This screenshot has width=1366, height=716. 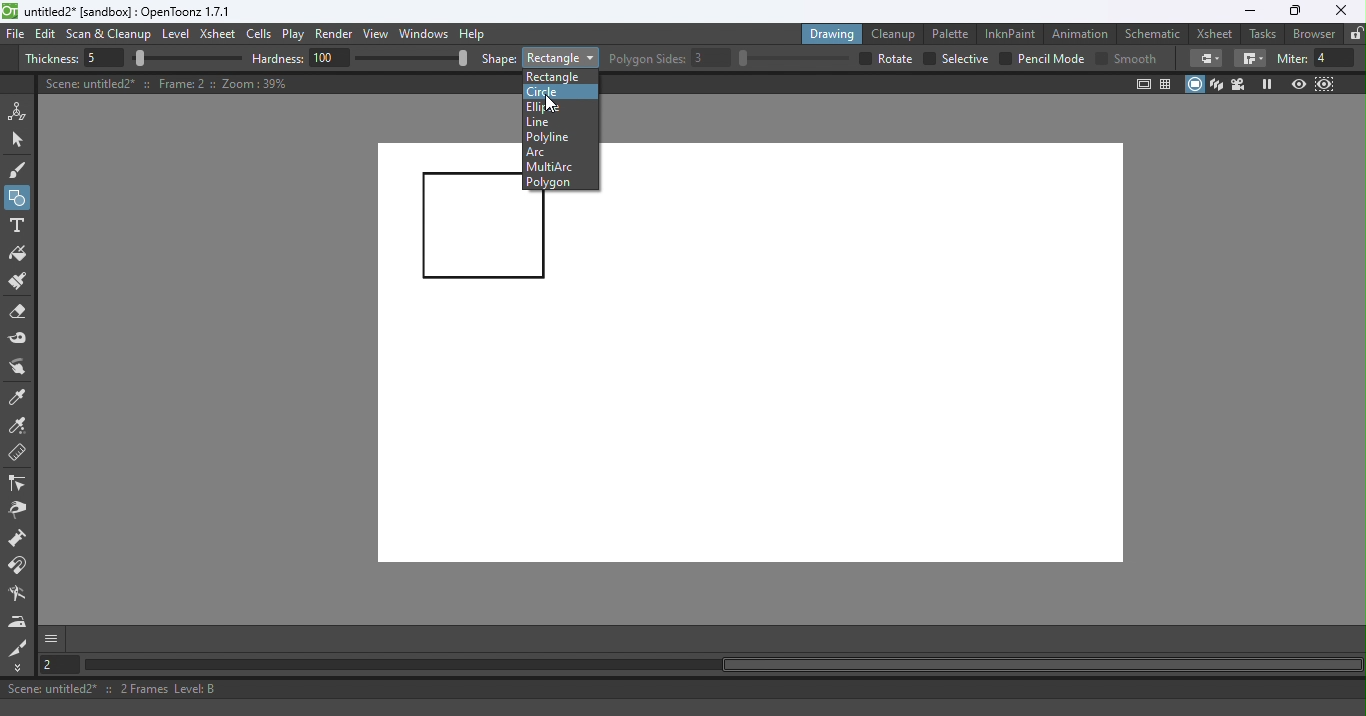 What do you see at coordinates (1083, 32) in the screenshot?
I see `Animation` at bounding box center [1083, 32].